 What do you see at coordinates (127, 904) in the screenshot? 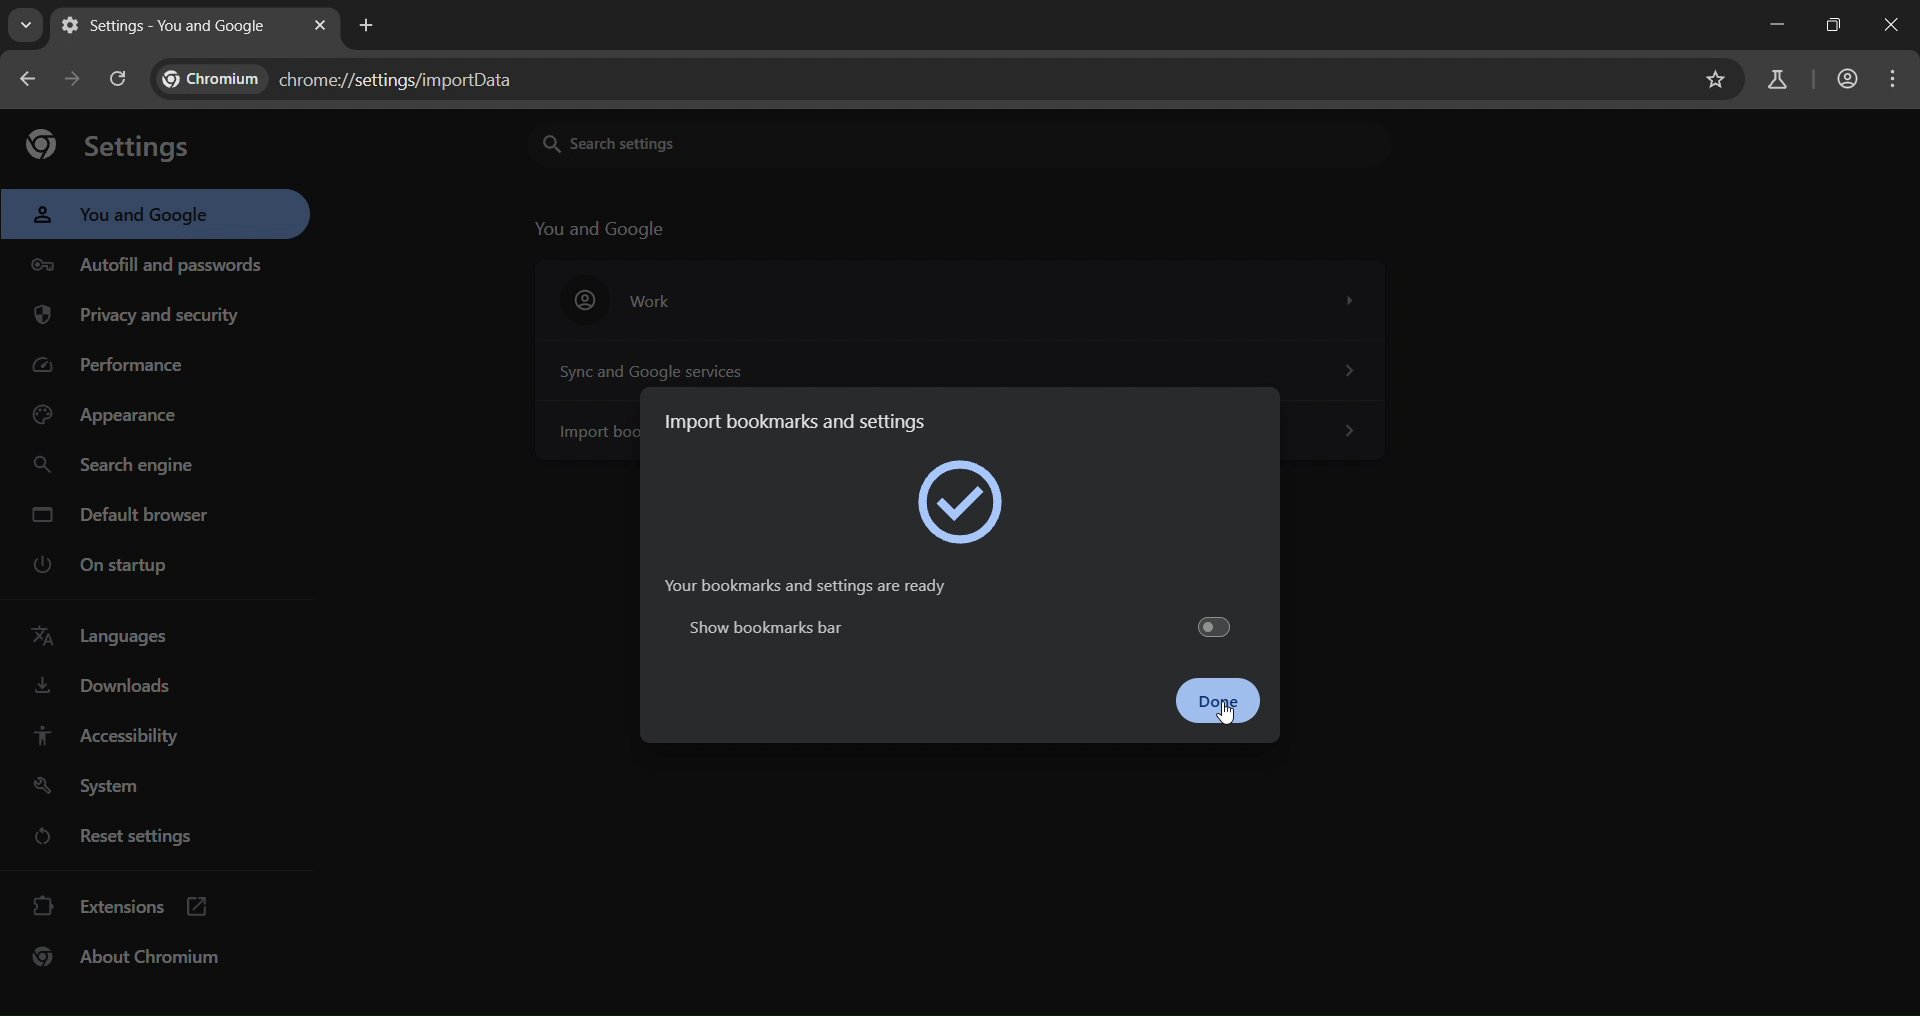
I see `extensions` at bounding box center [127, 904].